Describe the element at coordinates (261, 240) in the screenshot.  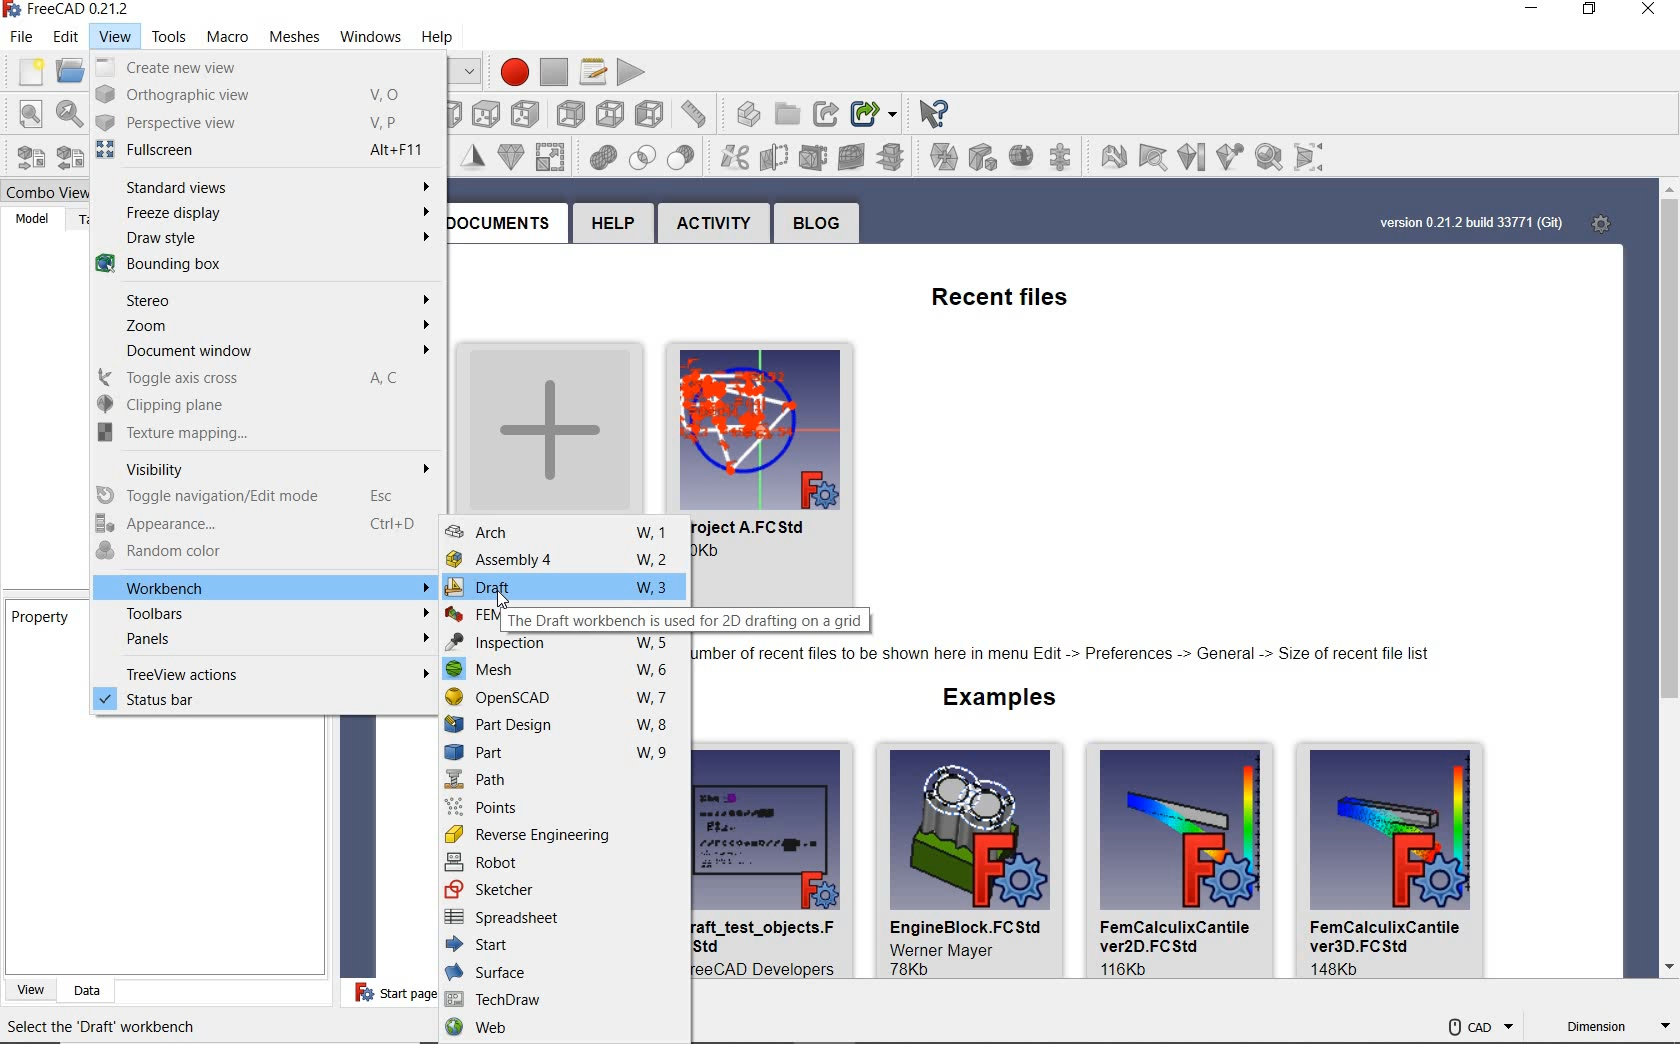
I see `draw style` at that location.